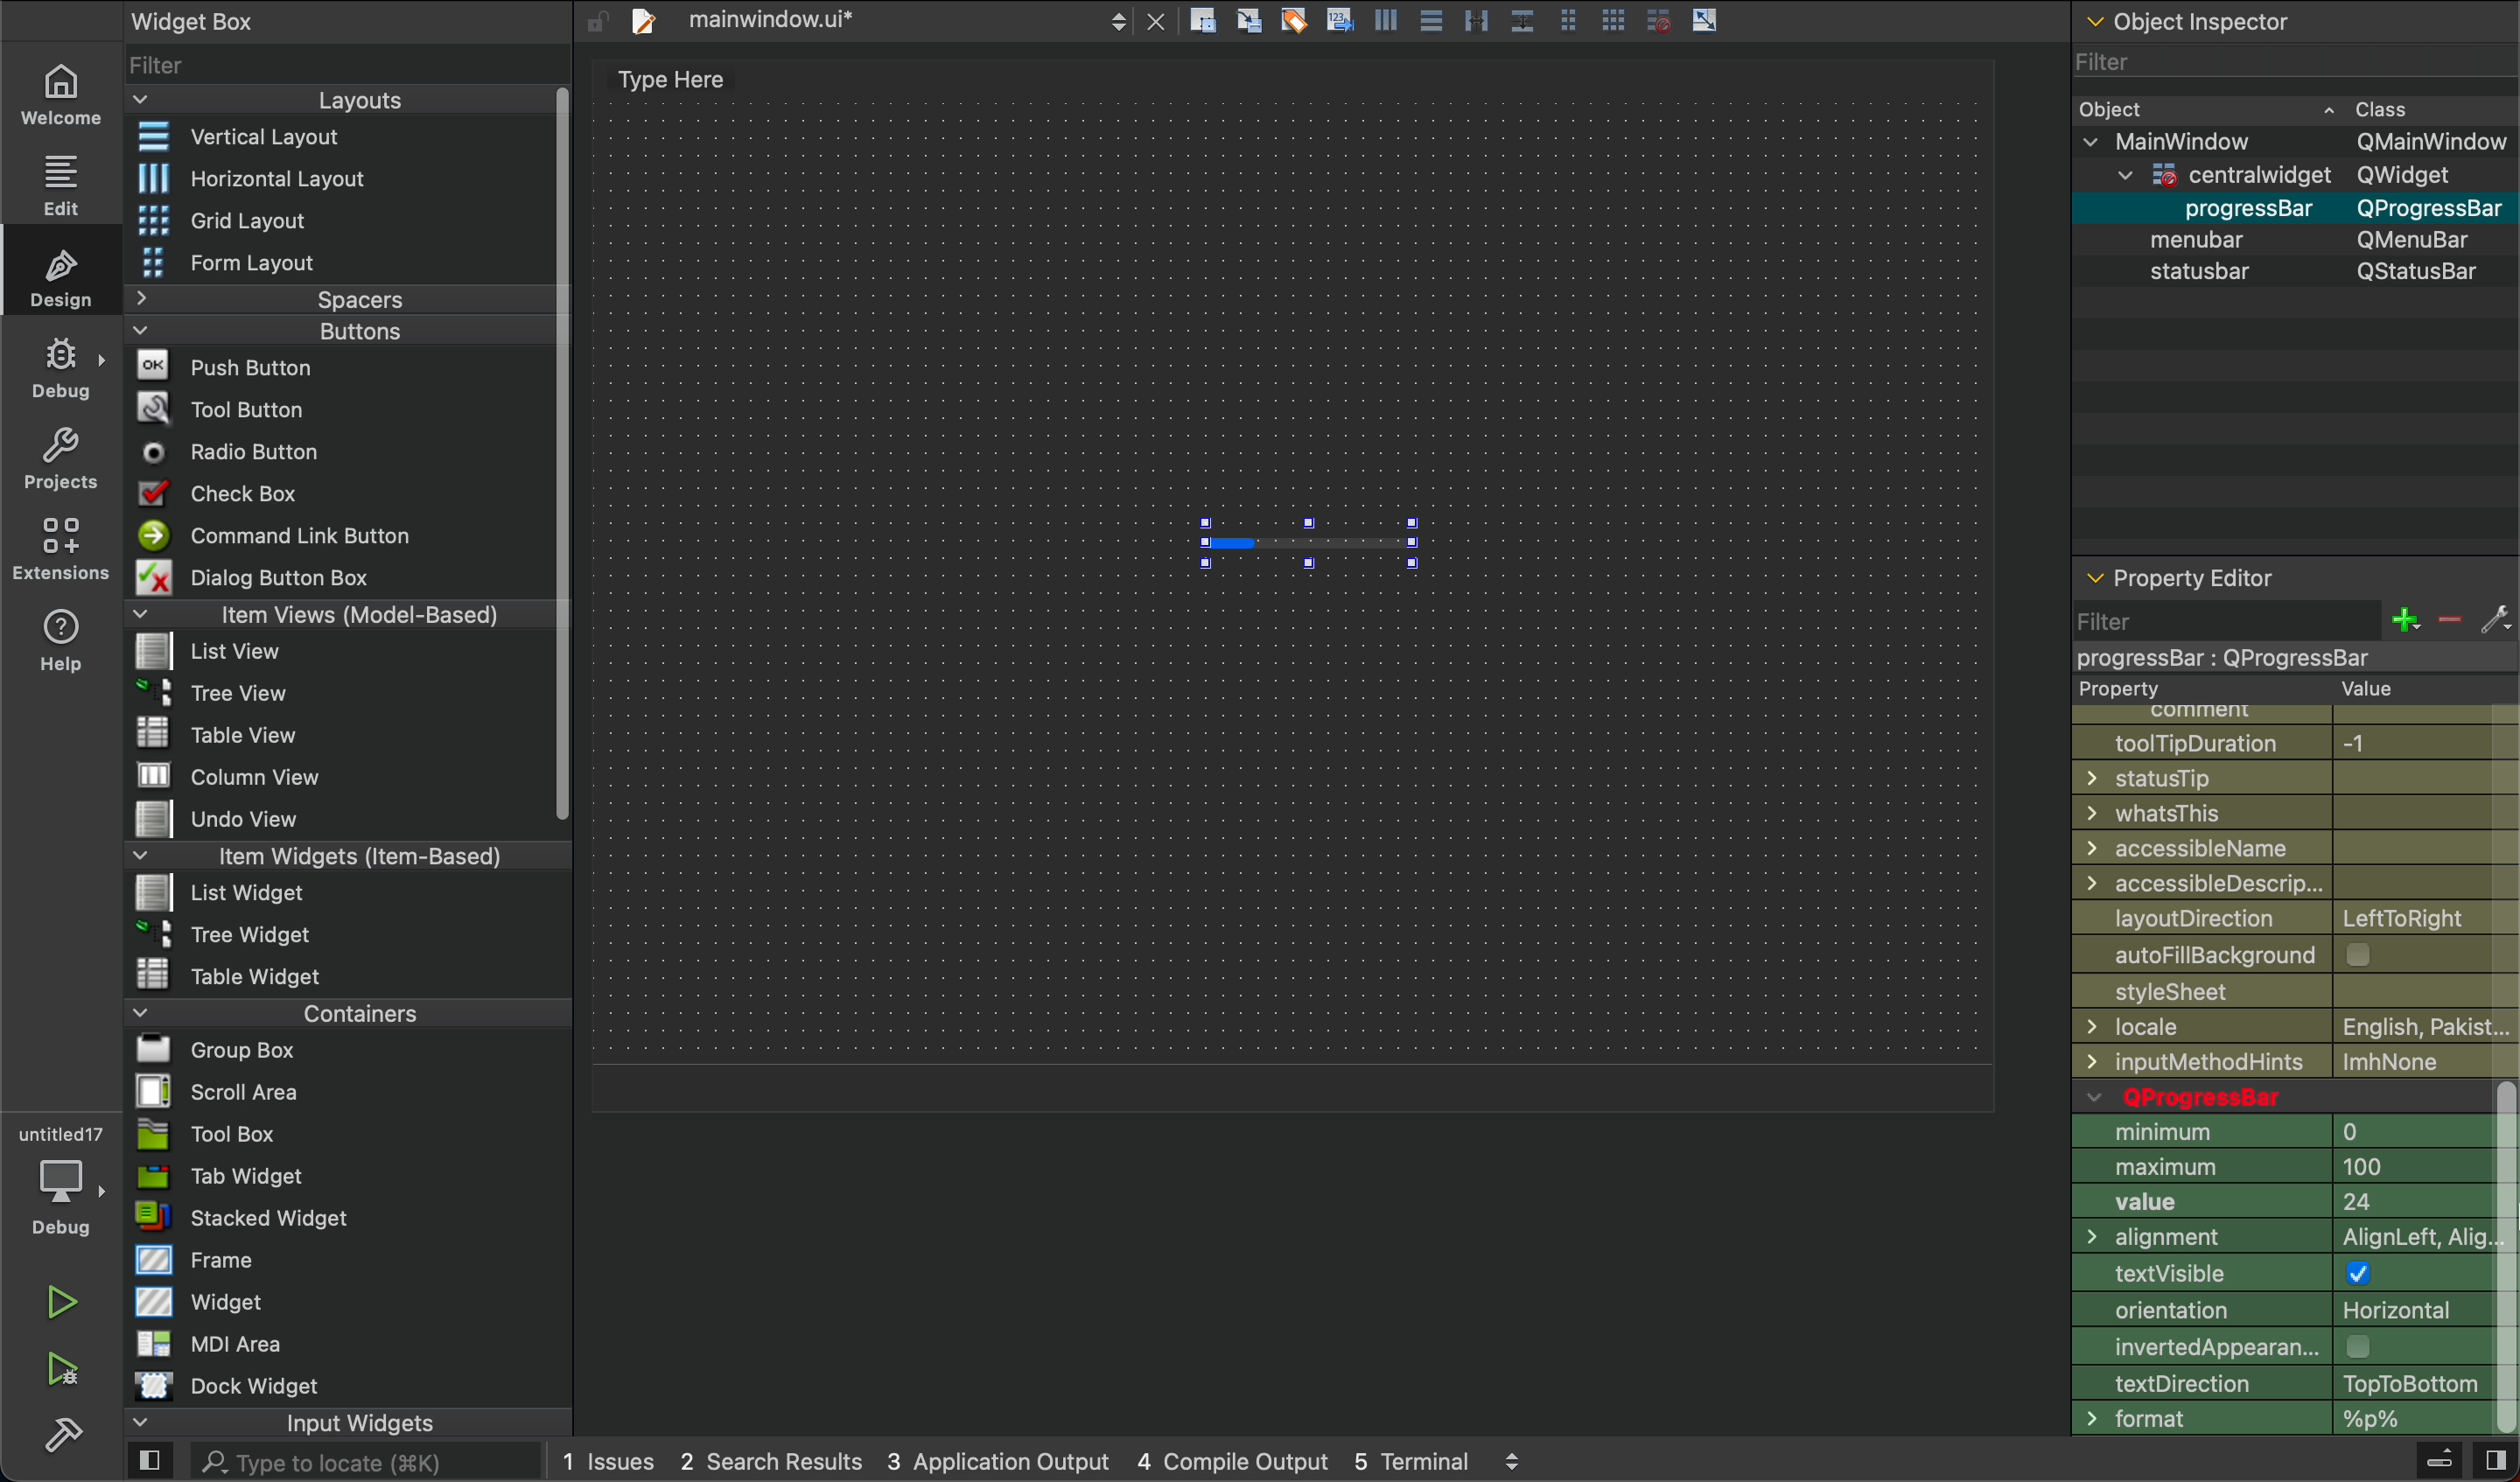 This screenshot has width=2520, height=1482. I want to click on File, so click(217, 653).